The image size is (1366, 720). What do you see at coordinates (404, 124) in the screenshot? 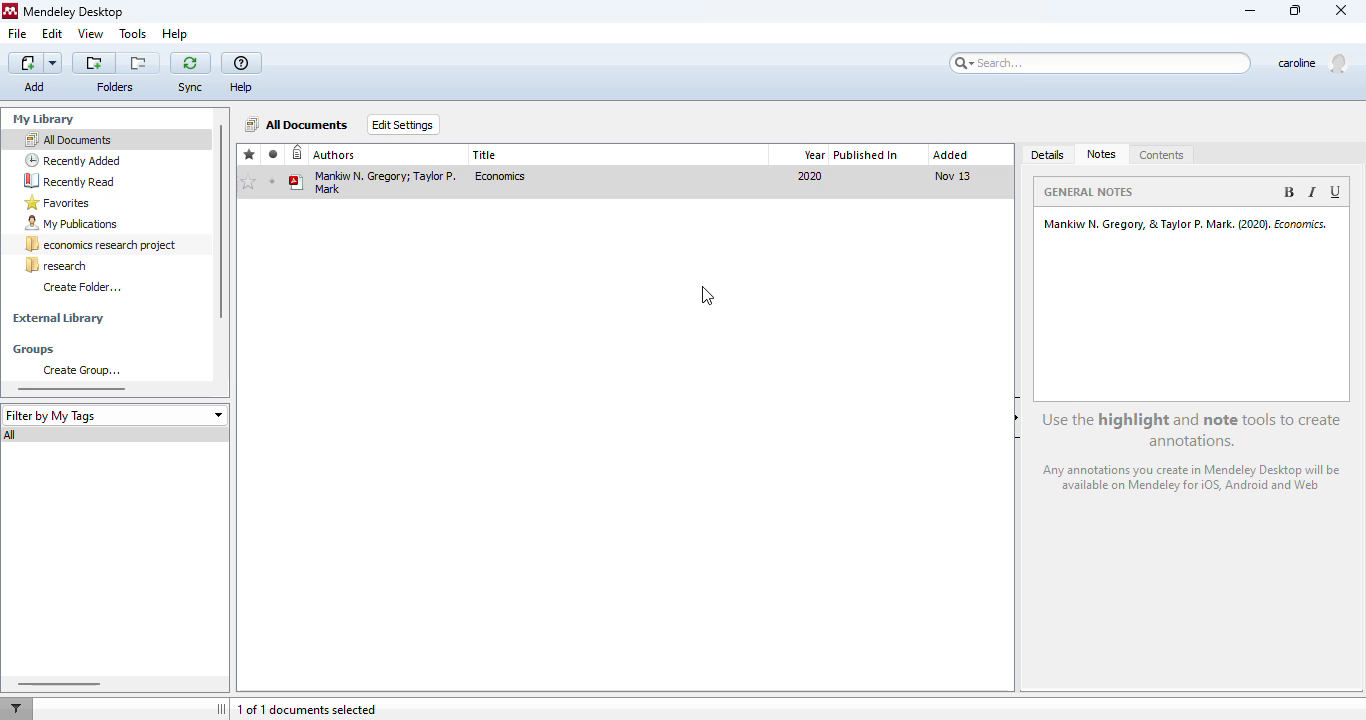
I see `edit settings` at bounding box center [404, 124].